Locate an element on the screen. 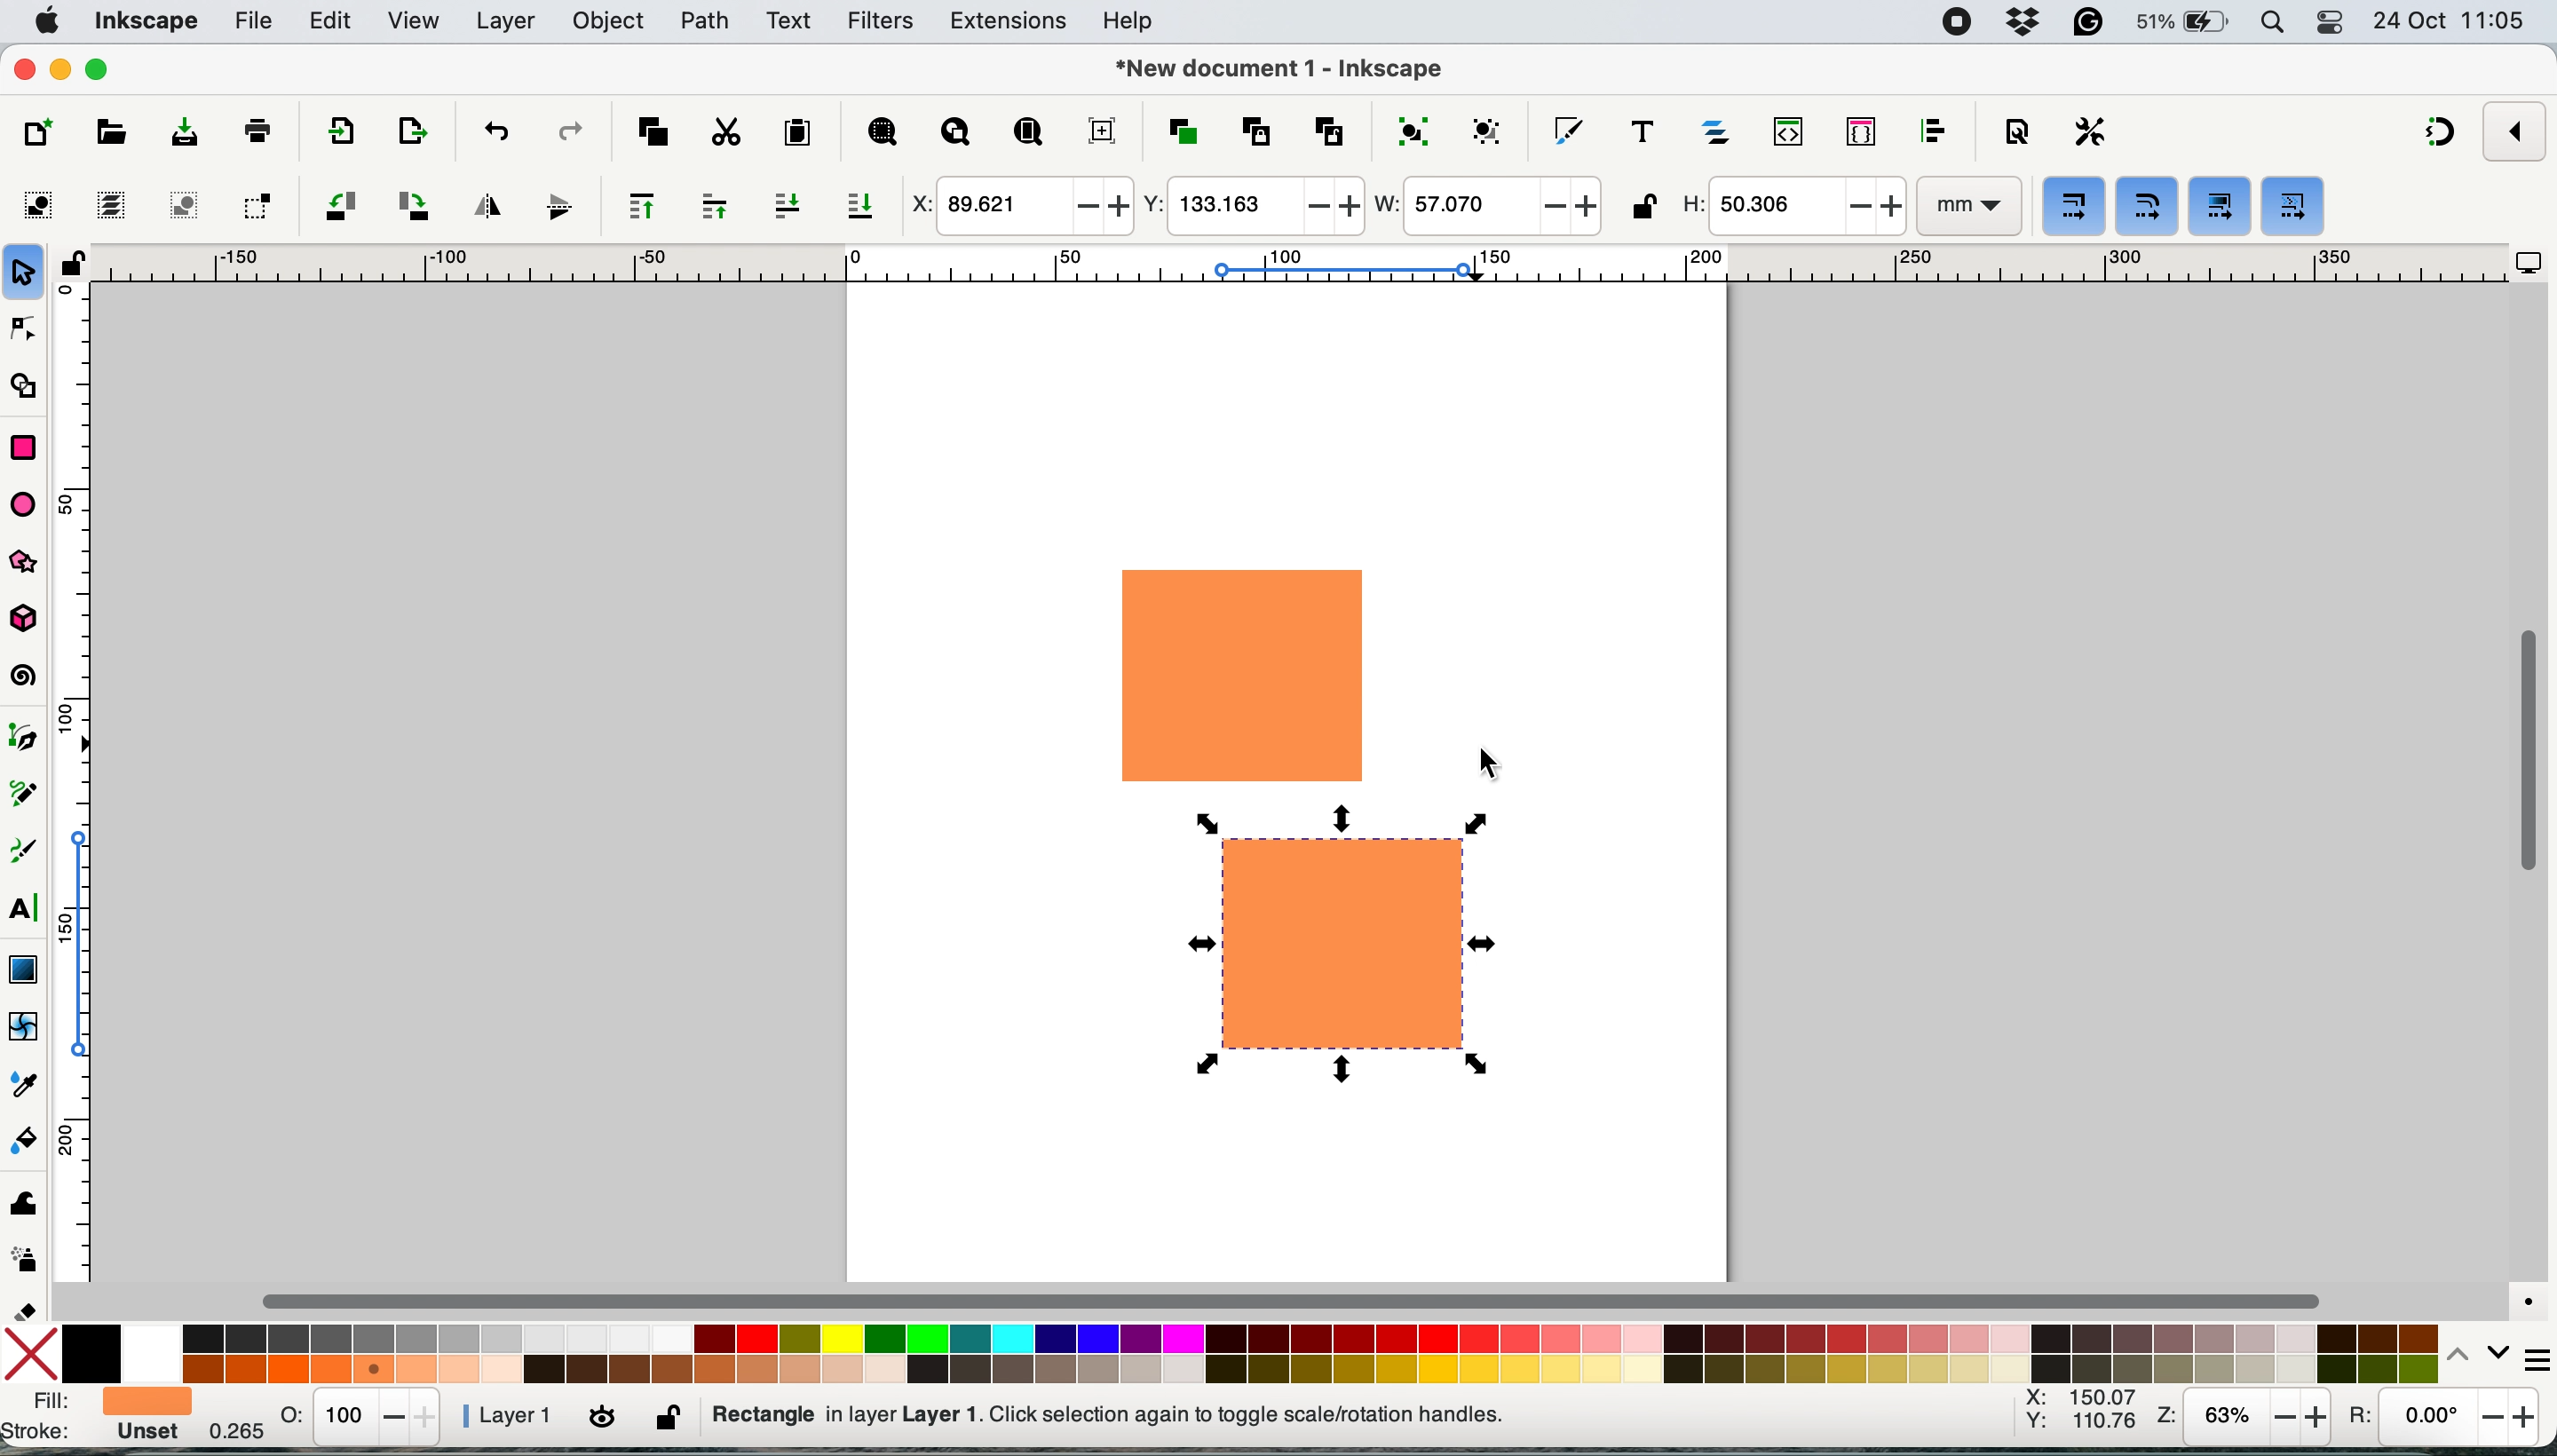 Image resolution: width=2557 pixels, height=1456 pixels. import is located at coordinates (335, 134).